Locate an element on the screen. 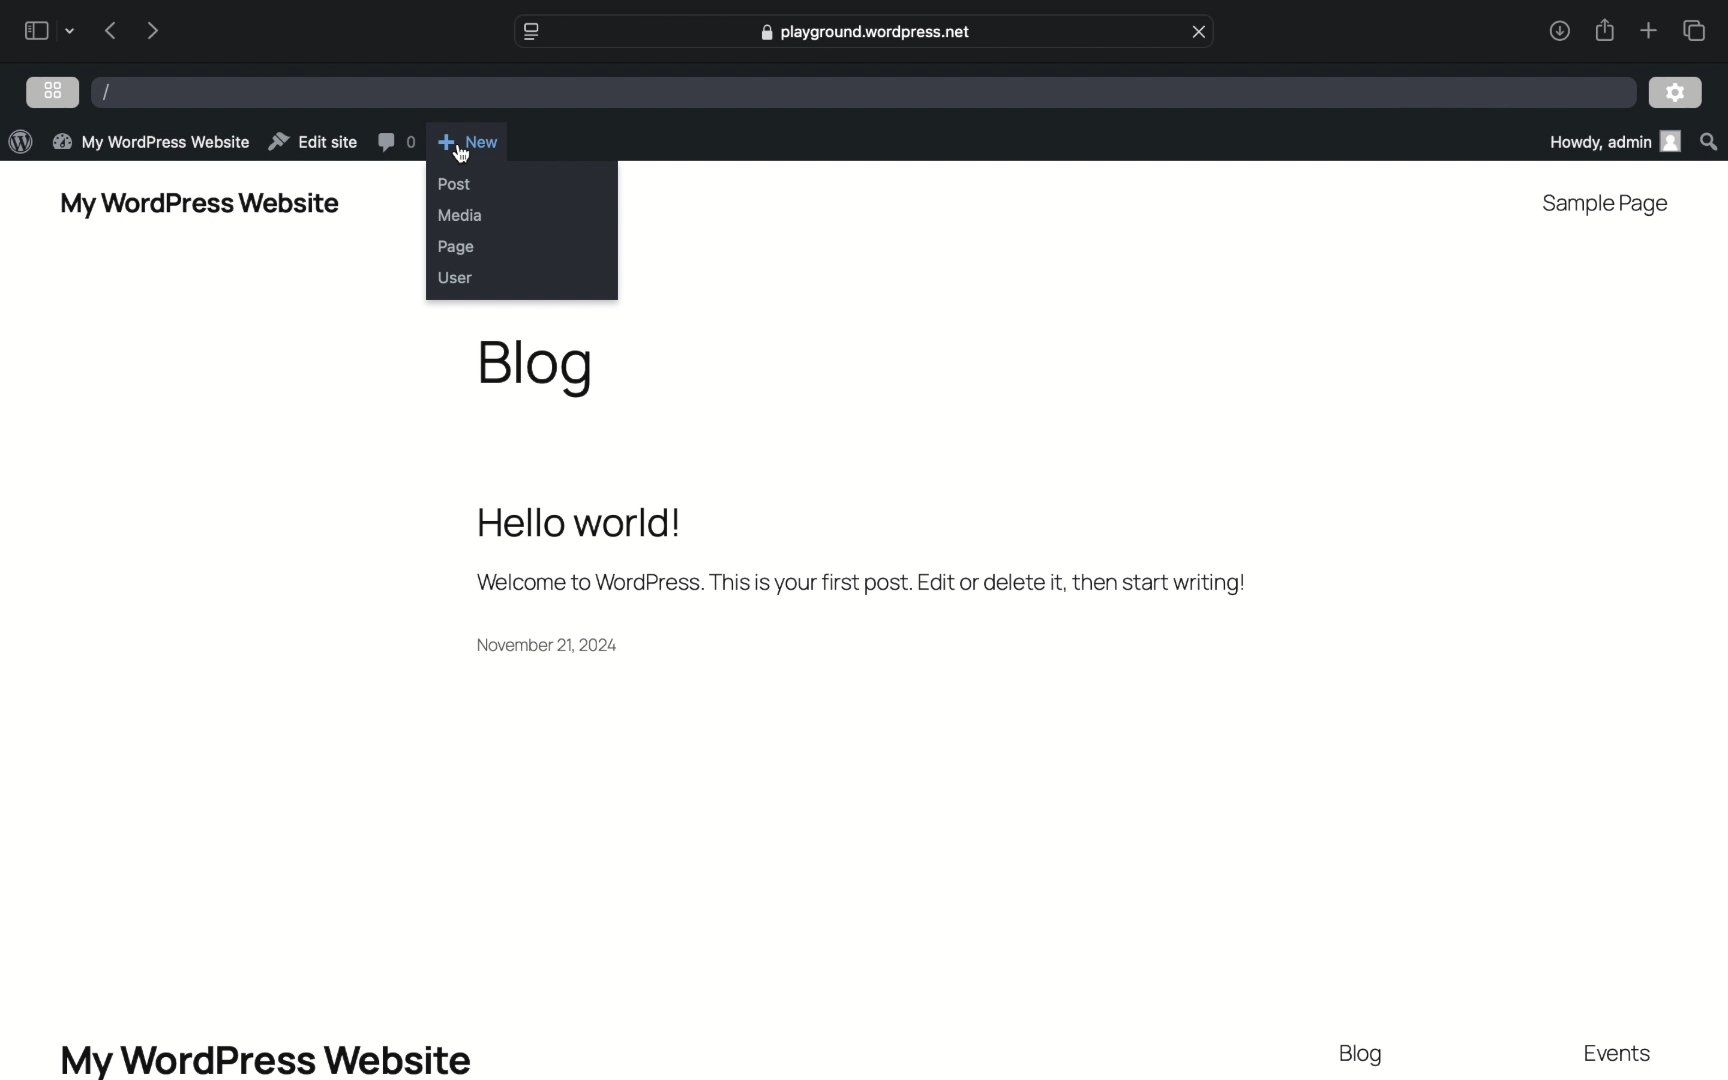 Image resolution: width=1728 pixels, height=1080 pixels. grid  view is located at coordinates (54, 90).